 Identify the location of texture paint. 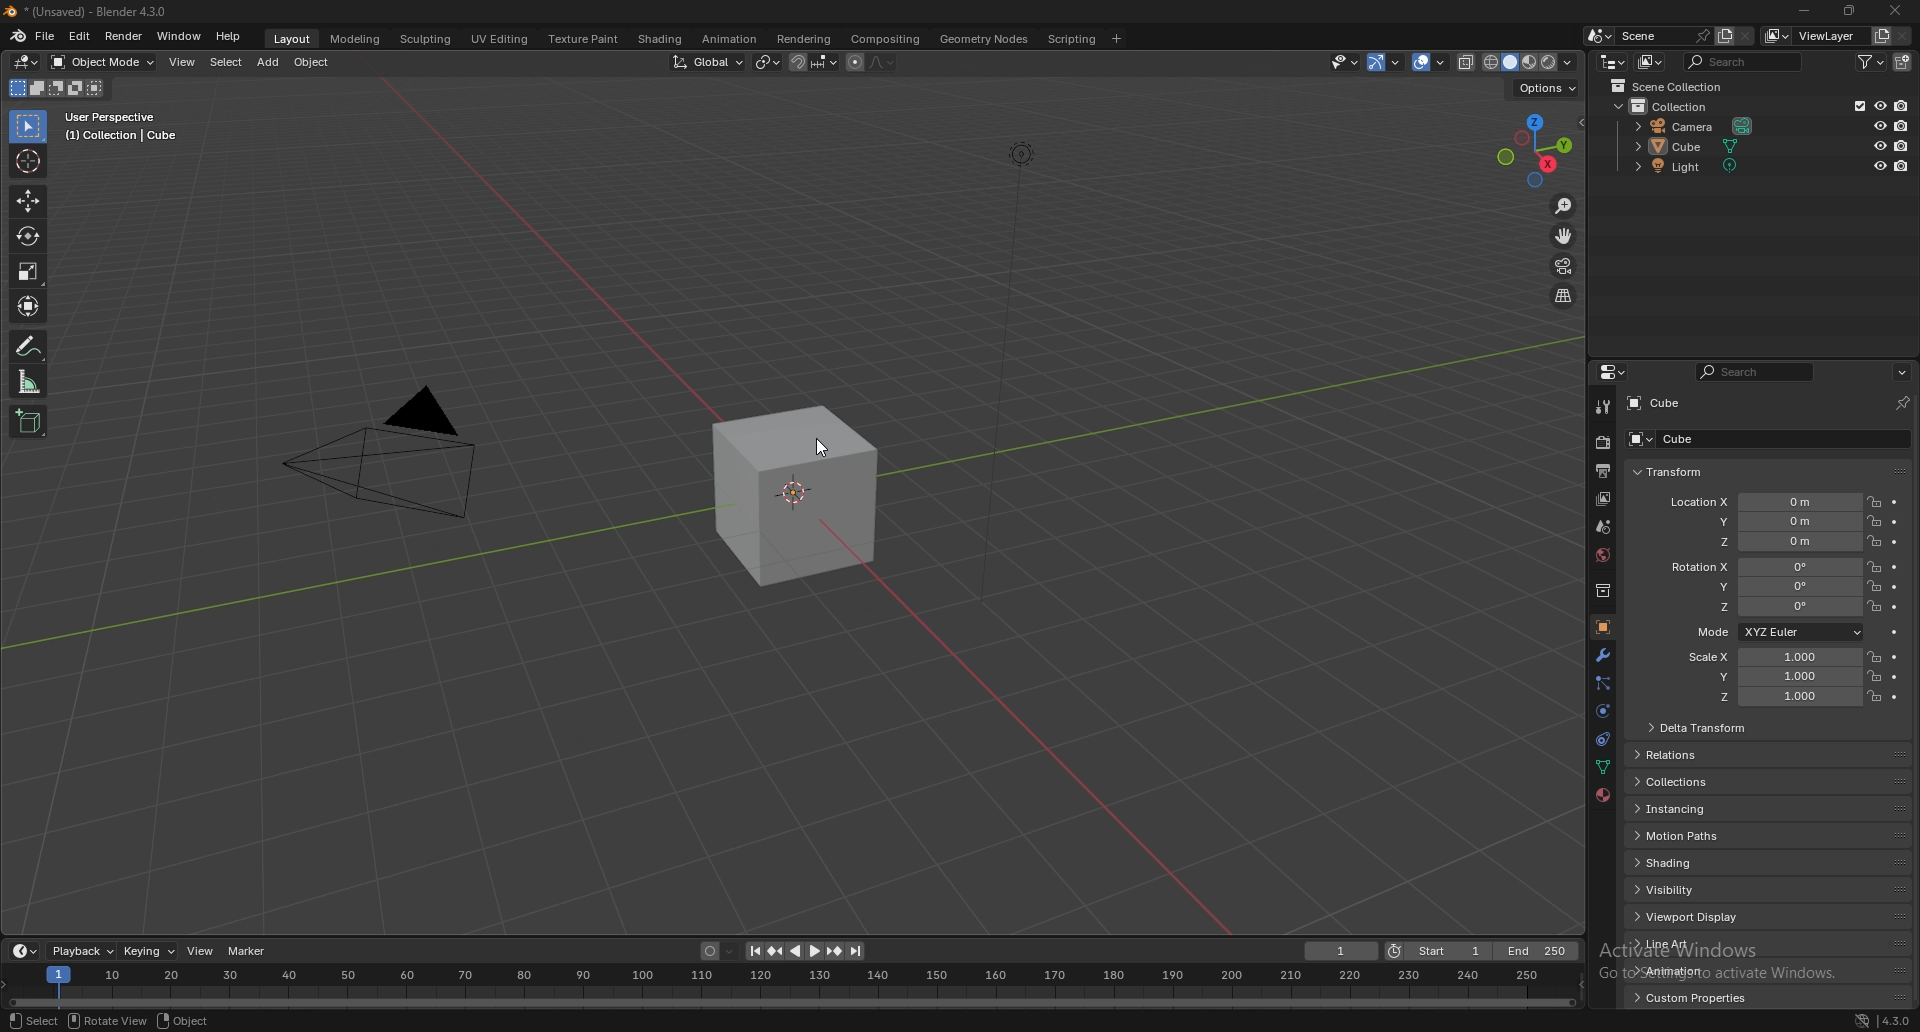
(586, 39).